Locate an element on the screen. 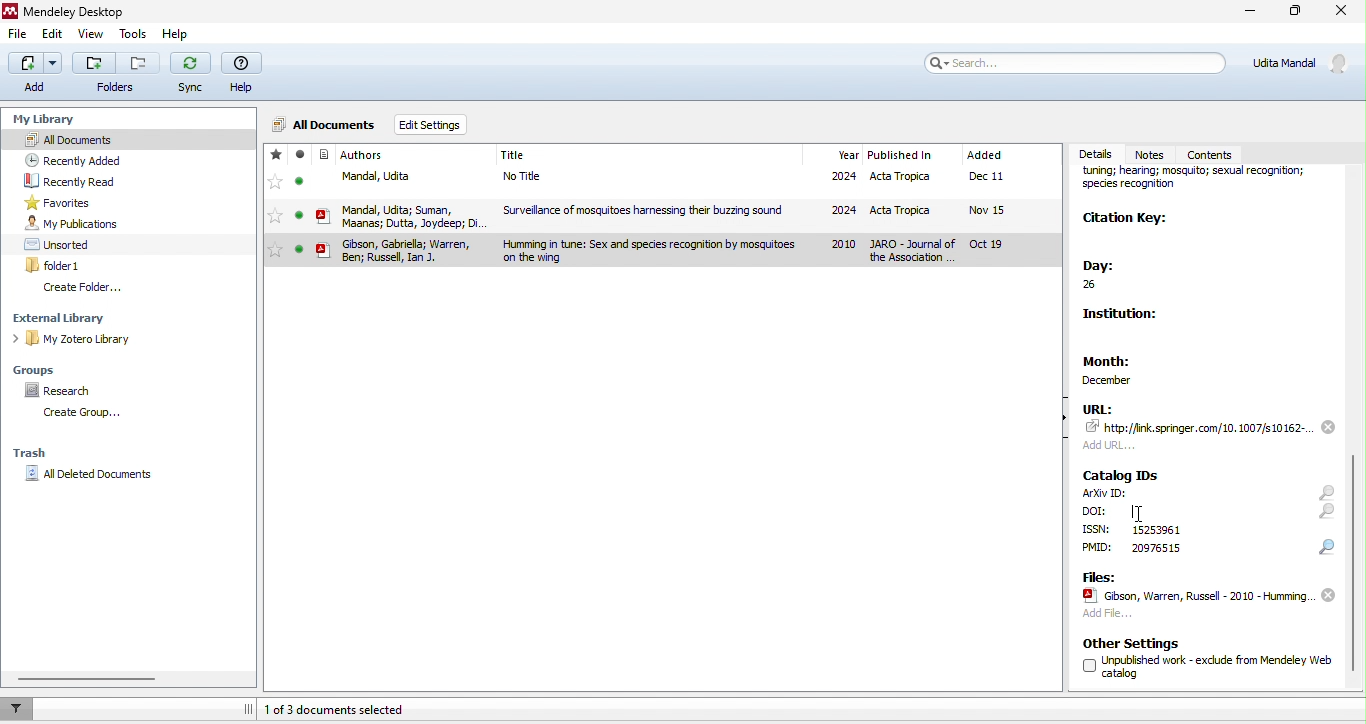  recently added is located at coordinates (72, 159).